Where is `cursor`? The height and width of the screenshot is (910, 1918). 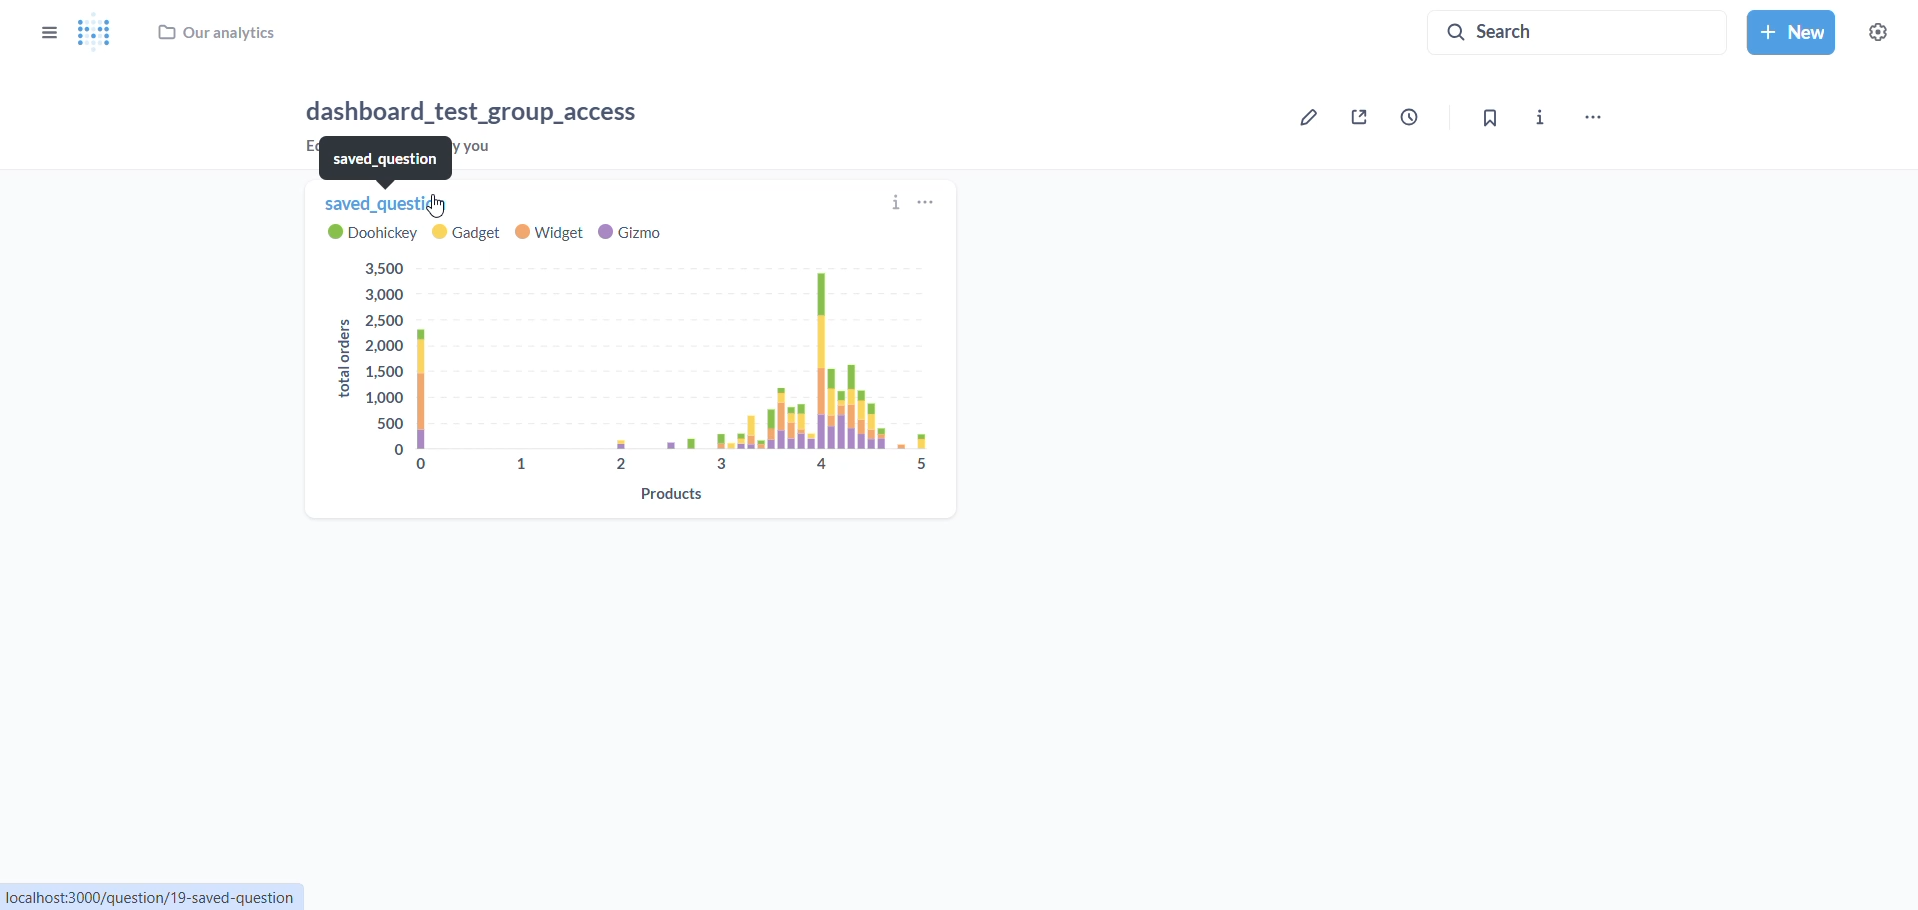 cursor is located at coordinates (438, 205).